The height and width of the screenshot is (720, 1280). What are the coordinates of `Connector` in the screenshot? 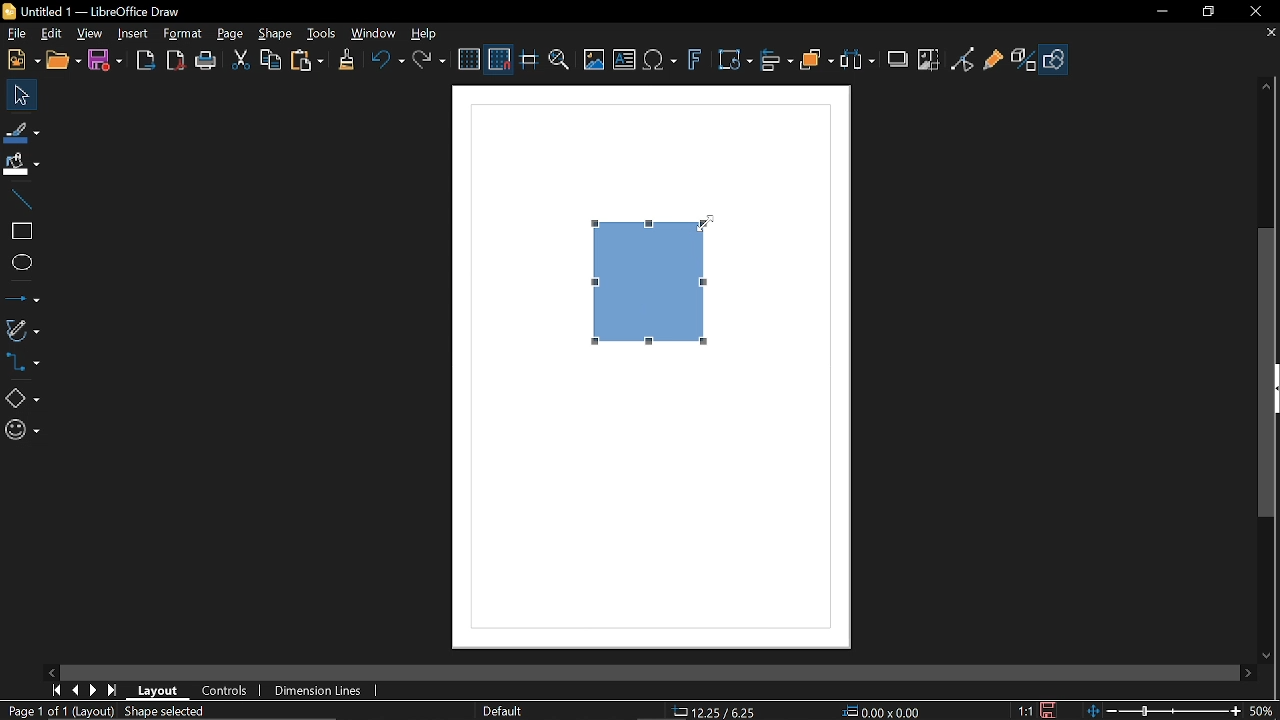 It's located at (26, 365).